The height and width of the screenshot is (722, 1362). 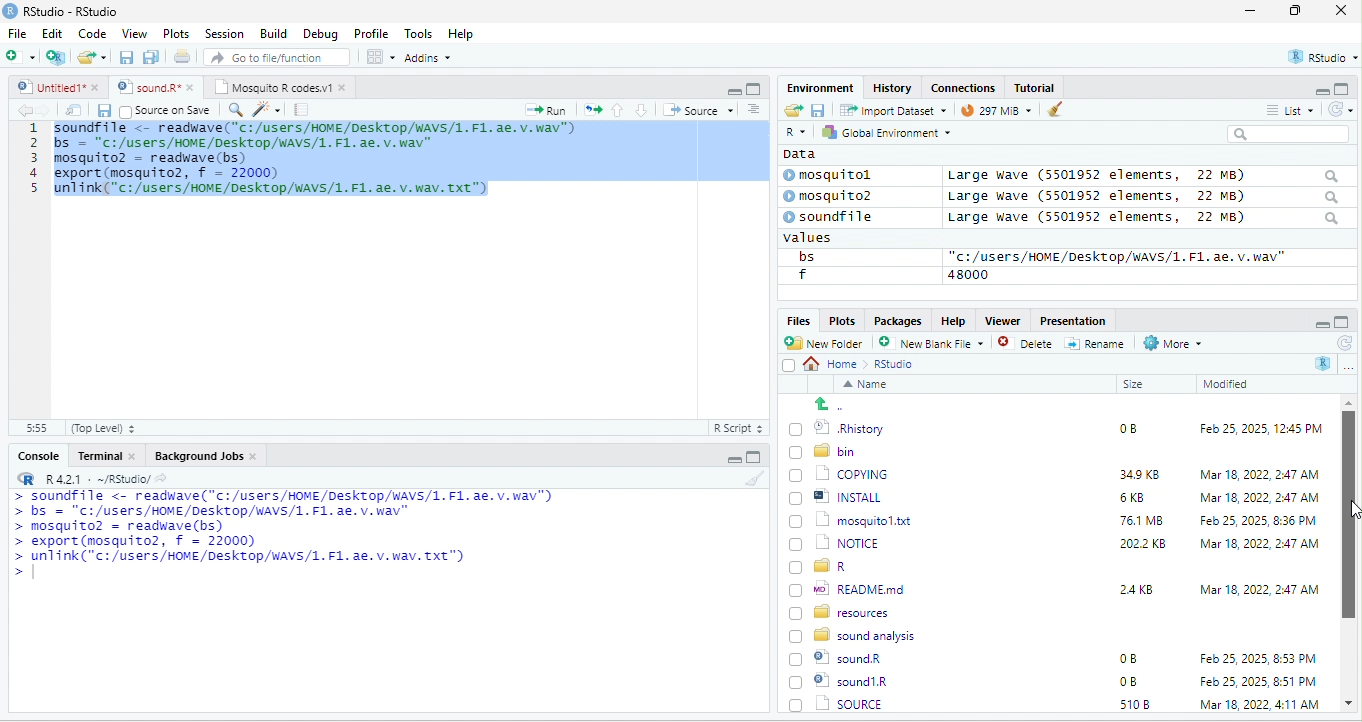 I want to click on f, so click(x=802, y=275).